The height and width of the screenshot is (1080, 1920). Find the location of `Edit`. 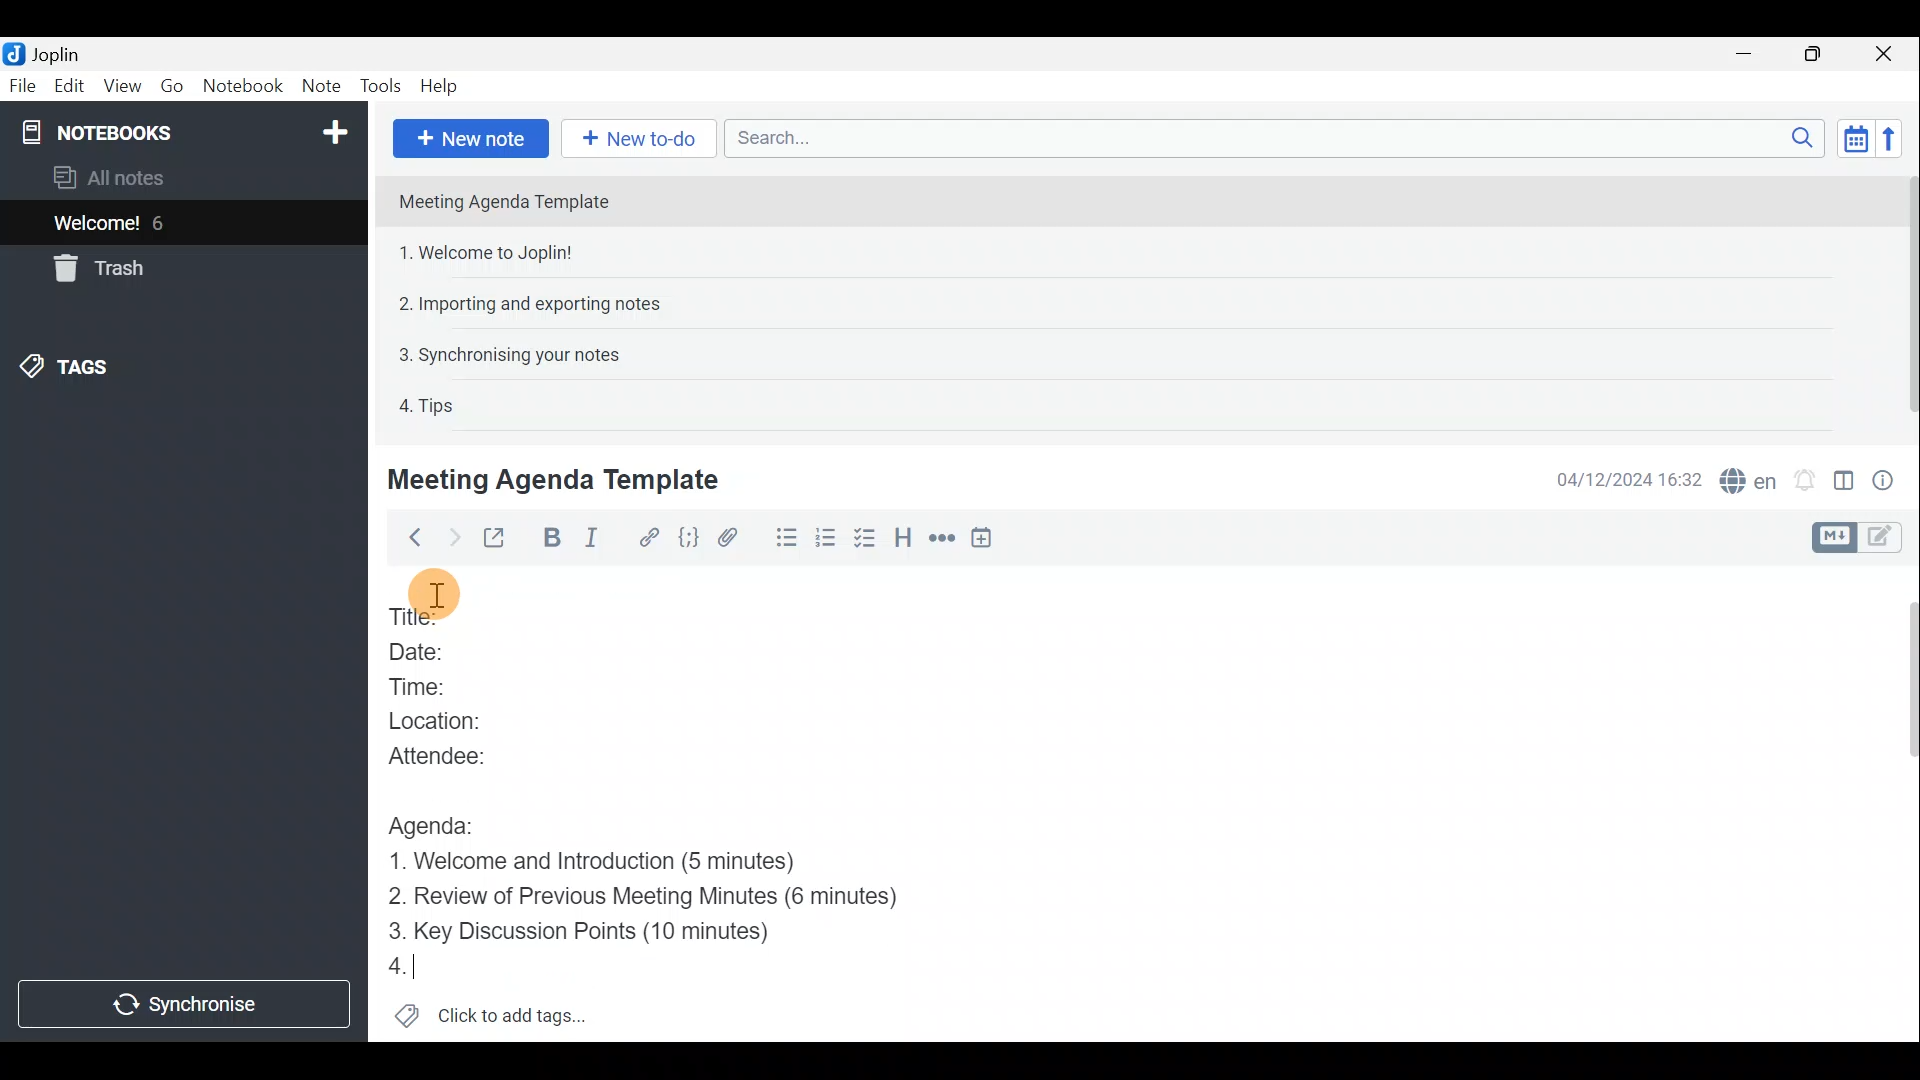

Edit is located at coordinates (70, 88).